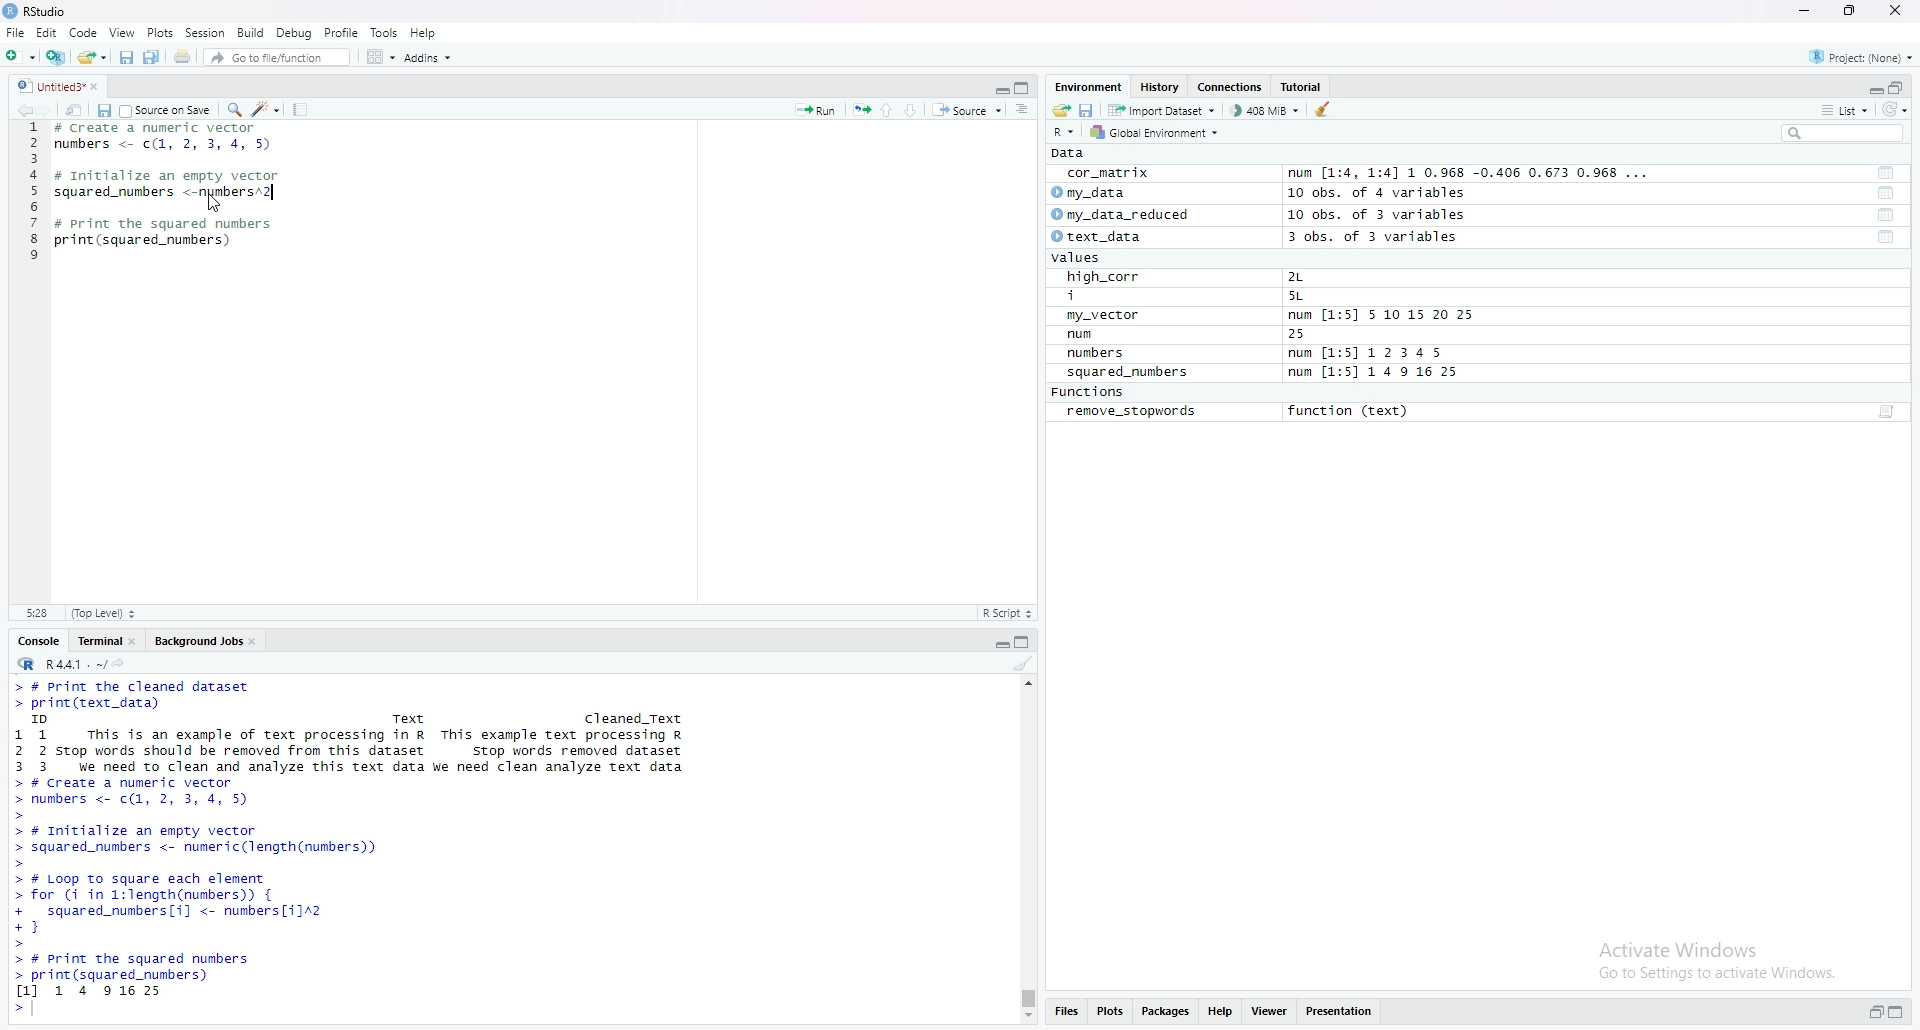 The width and height of the screenshot is (1920, 1030). What do you see at coordinates (1000, 86) in the screenshot?
I see `minimize` at bounding box center [1000, 86].